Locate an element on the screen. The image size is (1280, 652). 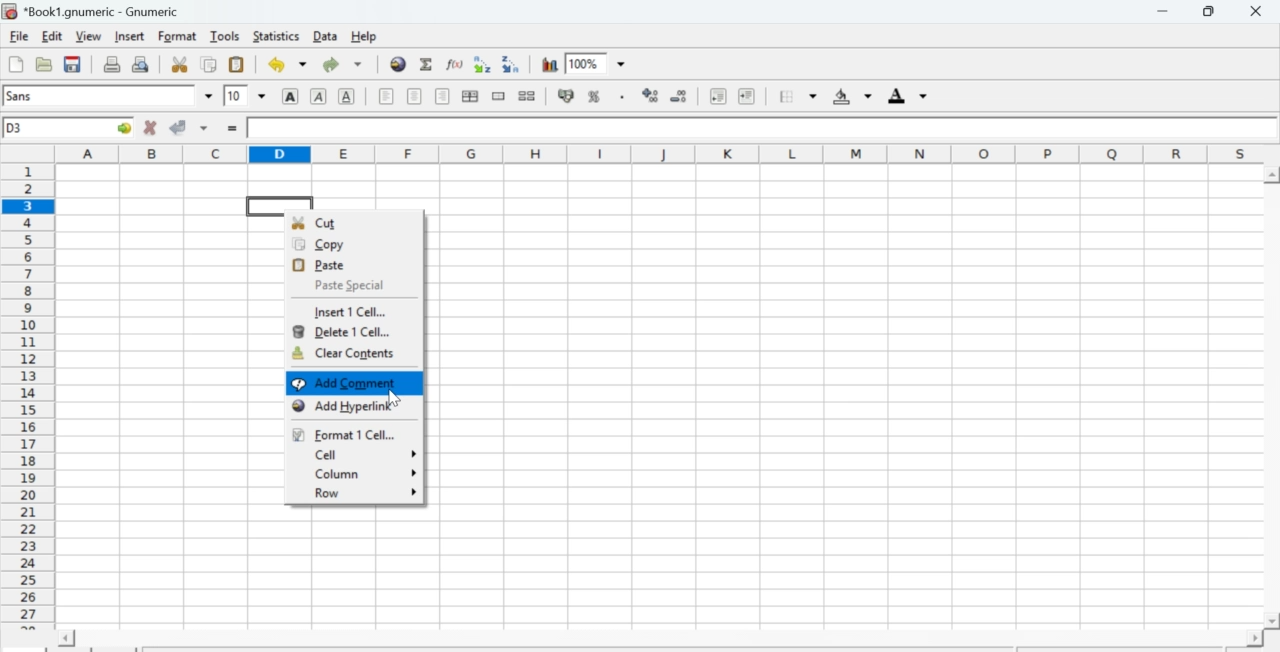
Sum is located at coordinates (428, 65).